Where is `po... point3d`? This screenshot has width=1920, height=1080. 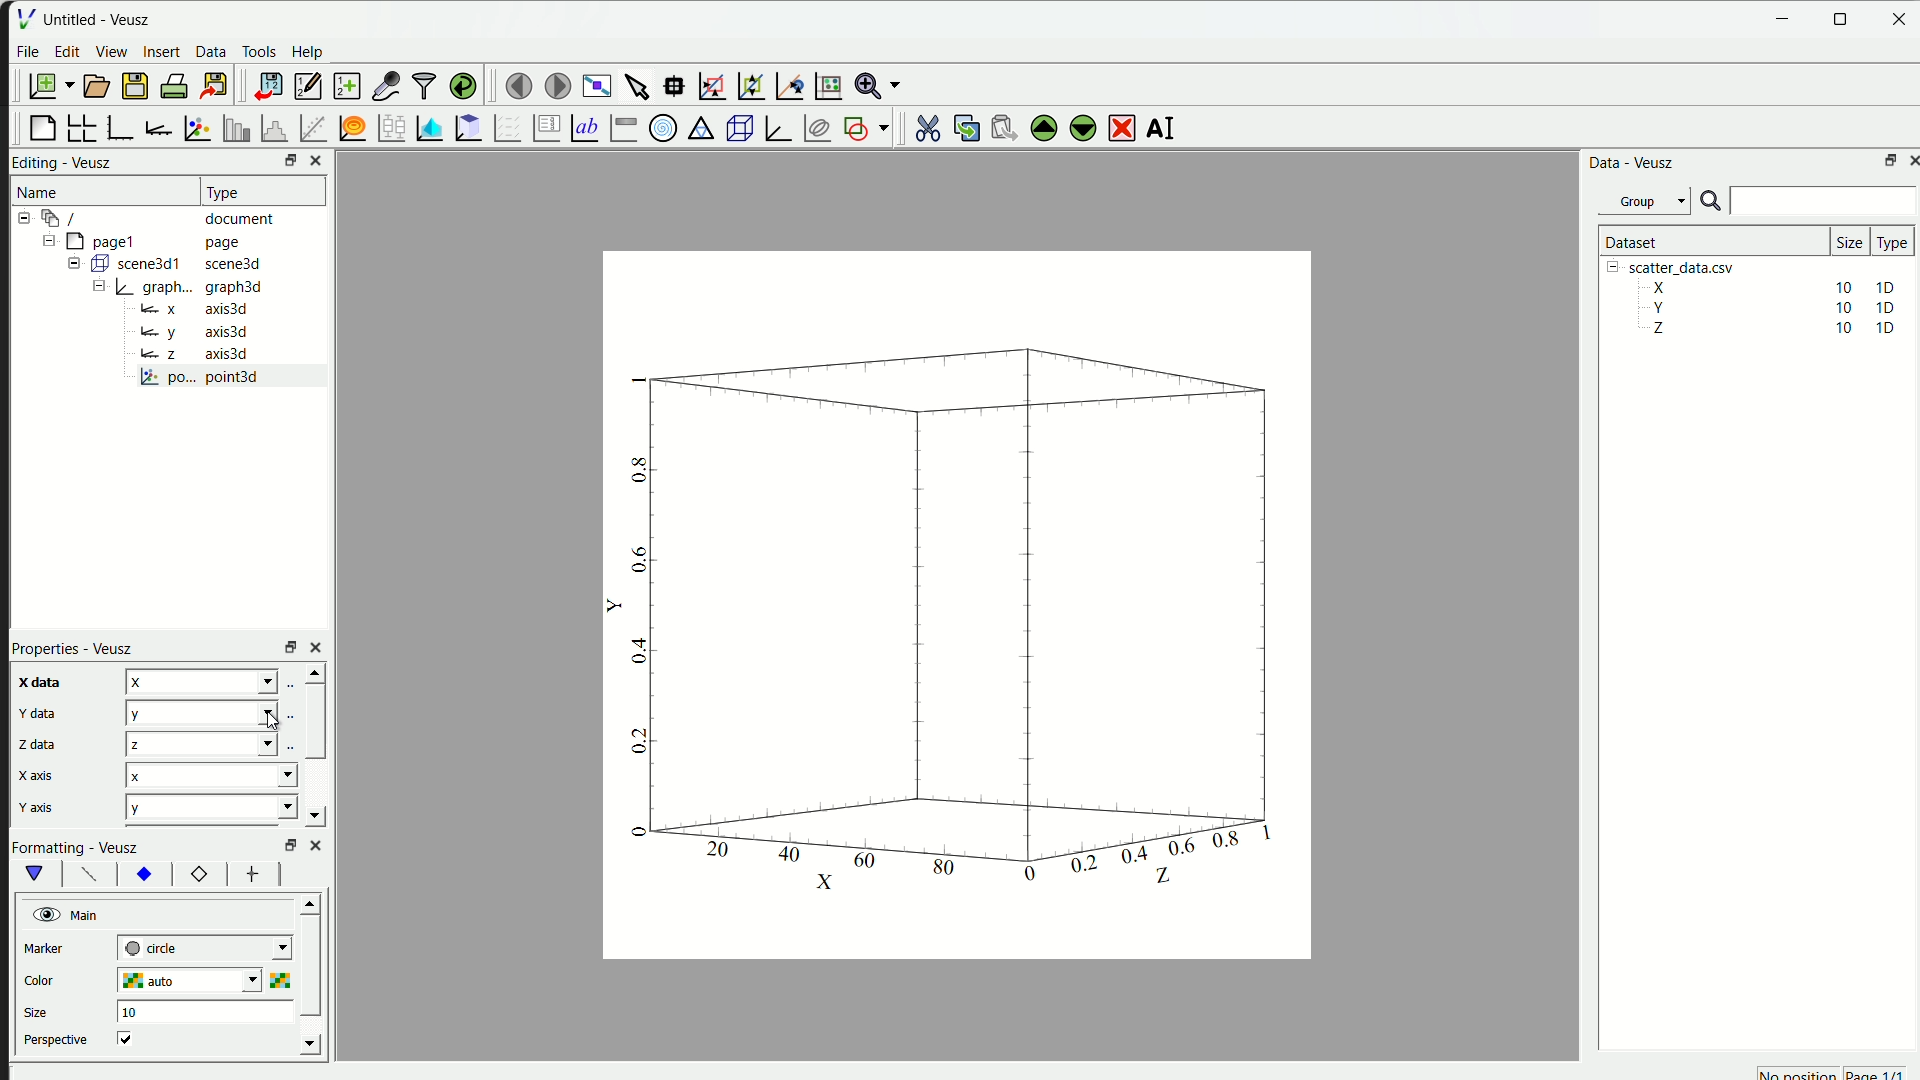 po... point3d is located at coordinates (203, 378).